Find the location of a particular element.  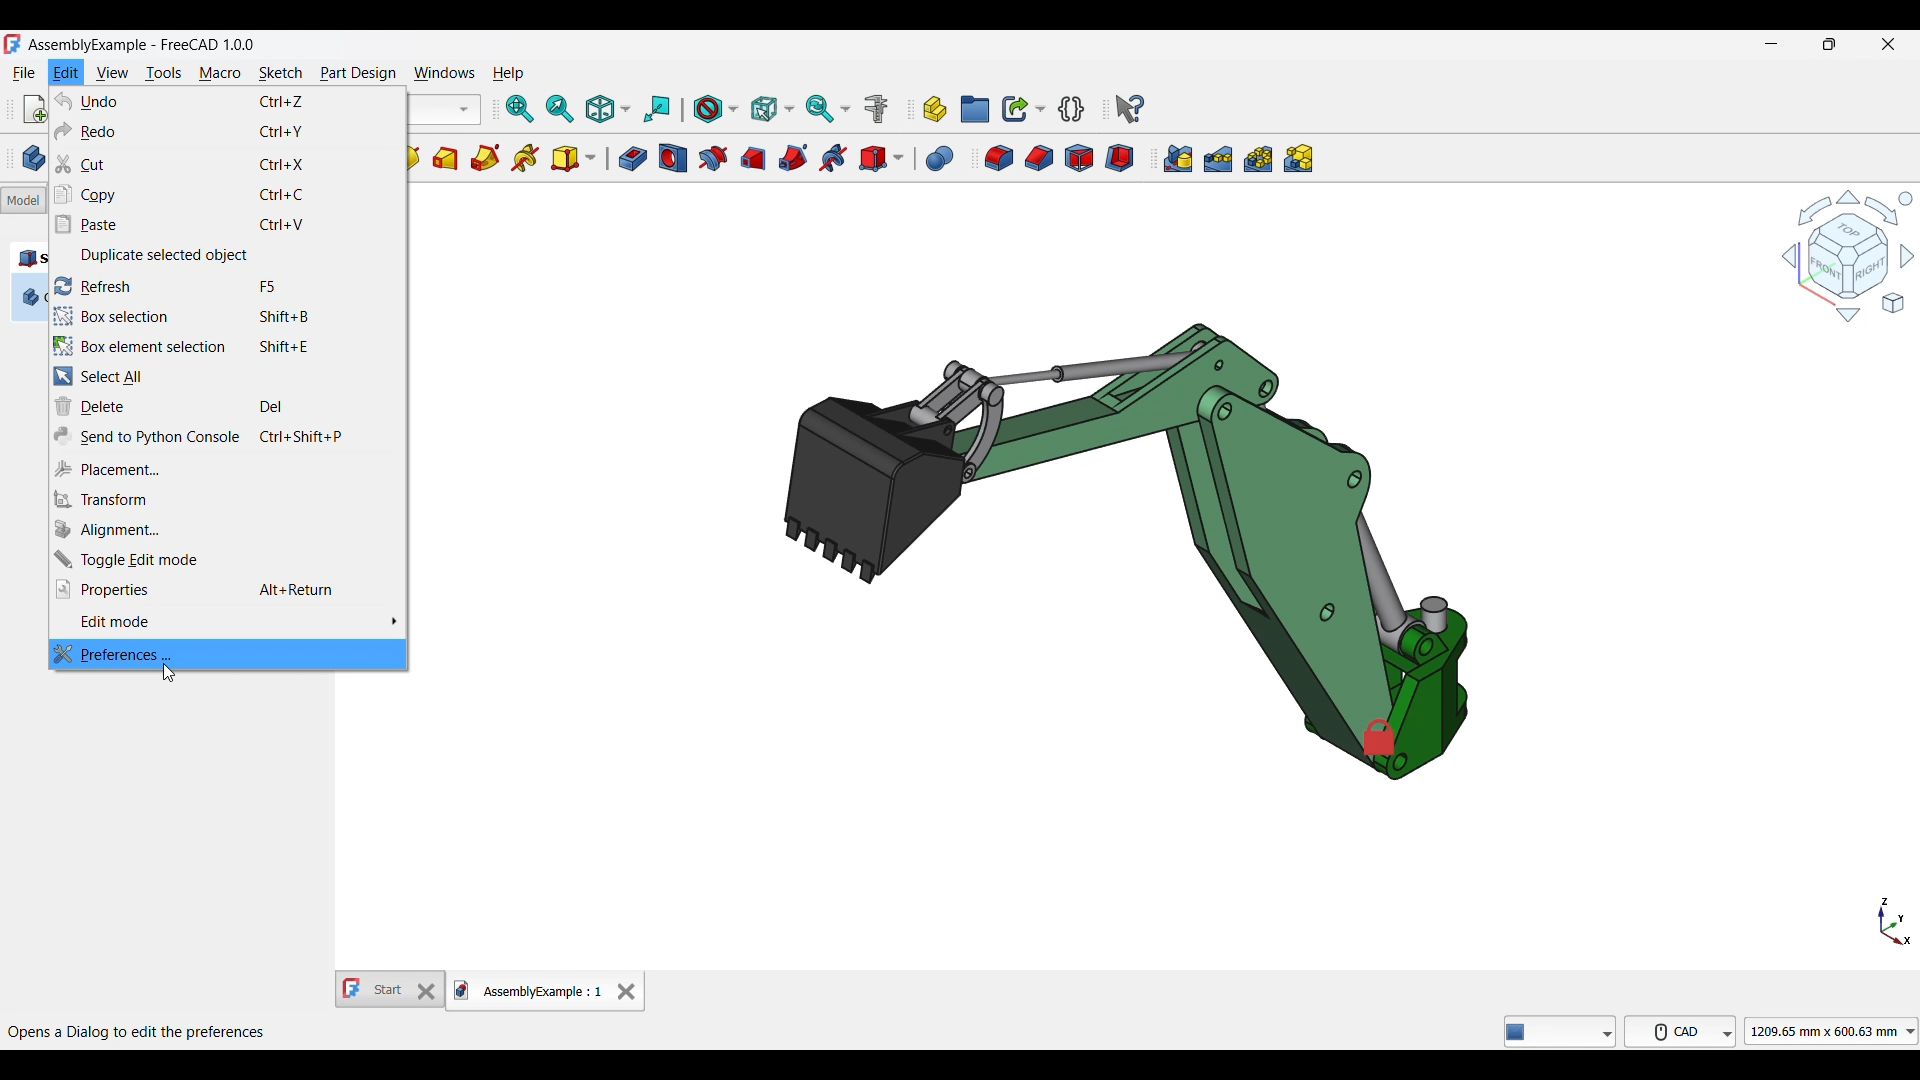

Box element selection is located at coordinates (228, 346).